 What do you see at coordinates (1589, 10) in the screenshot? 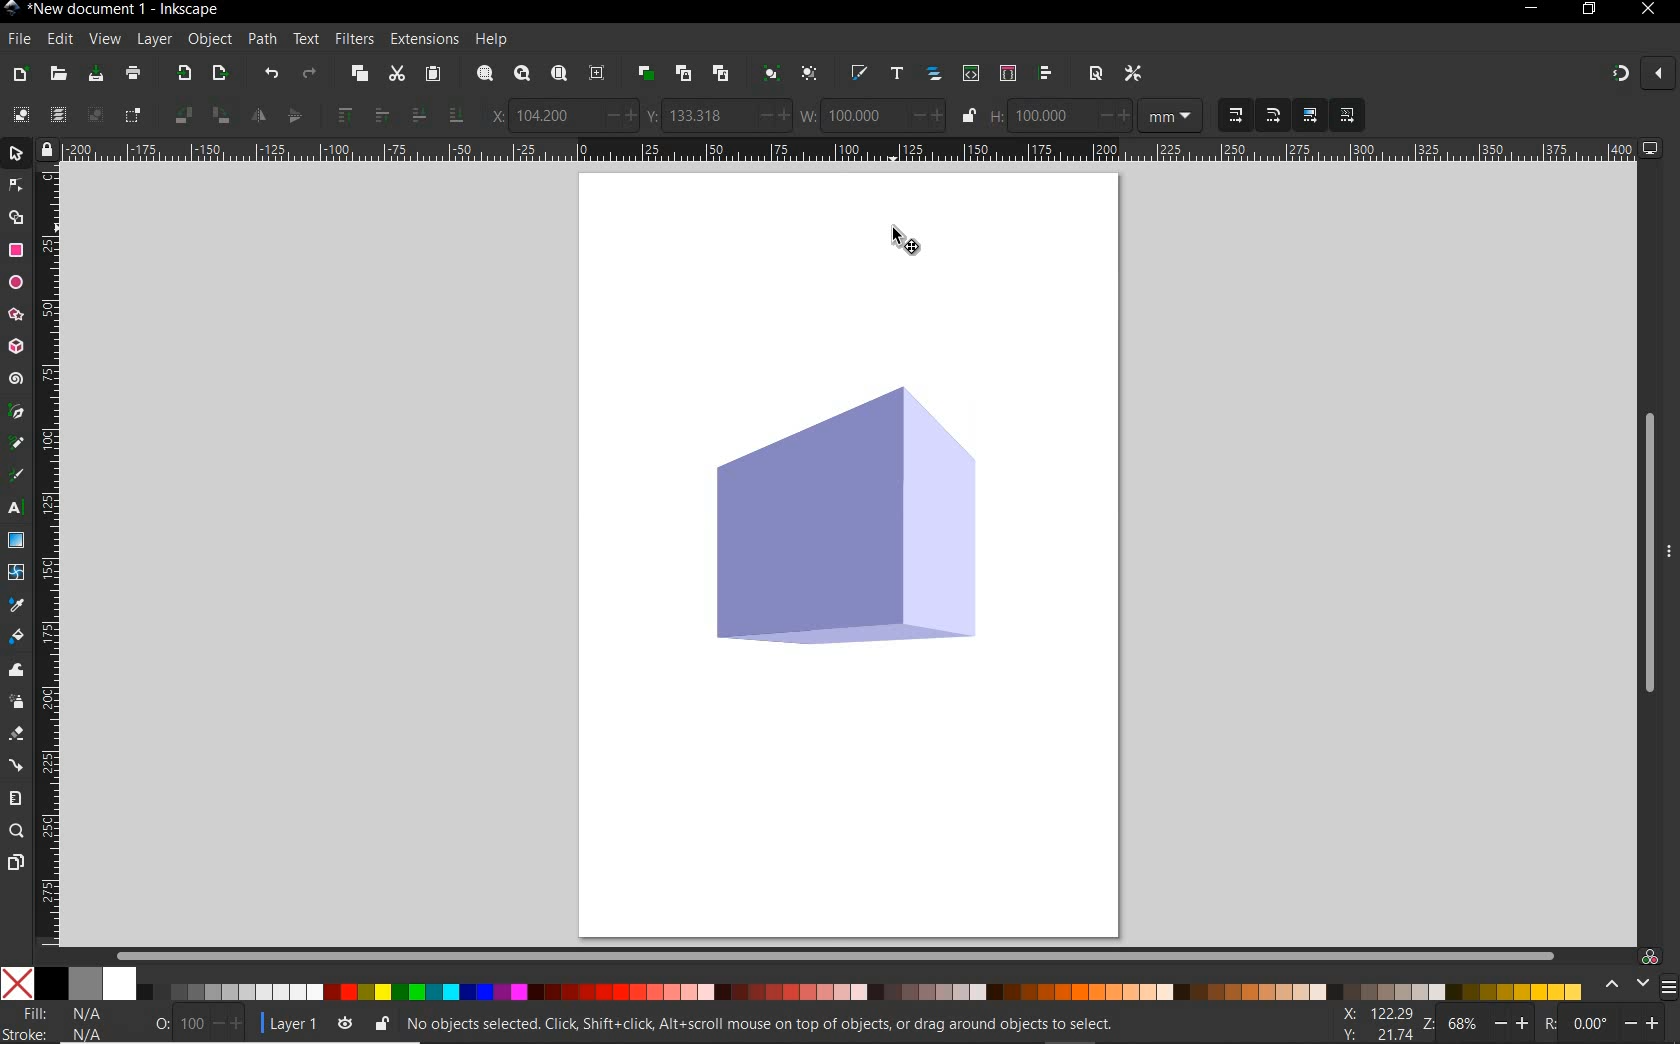
I see `restore down` at bounding box center [1589, 10].